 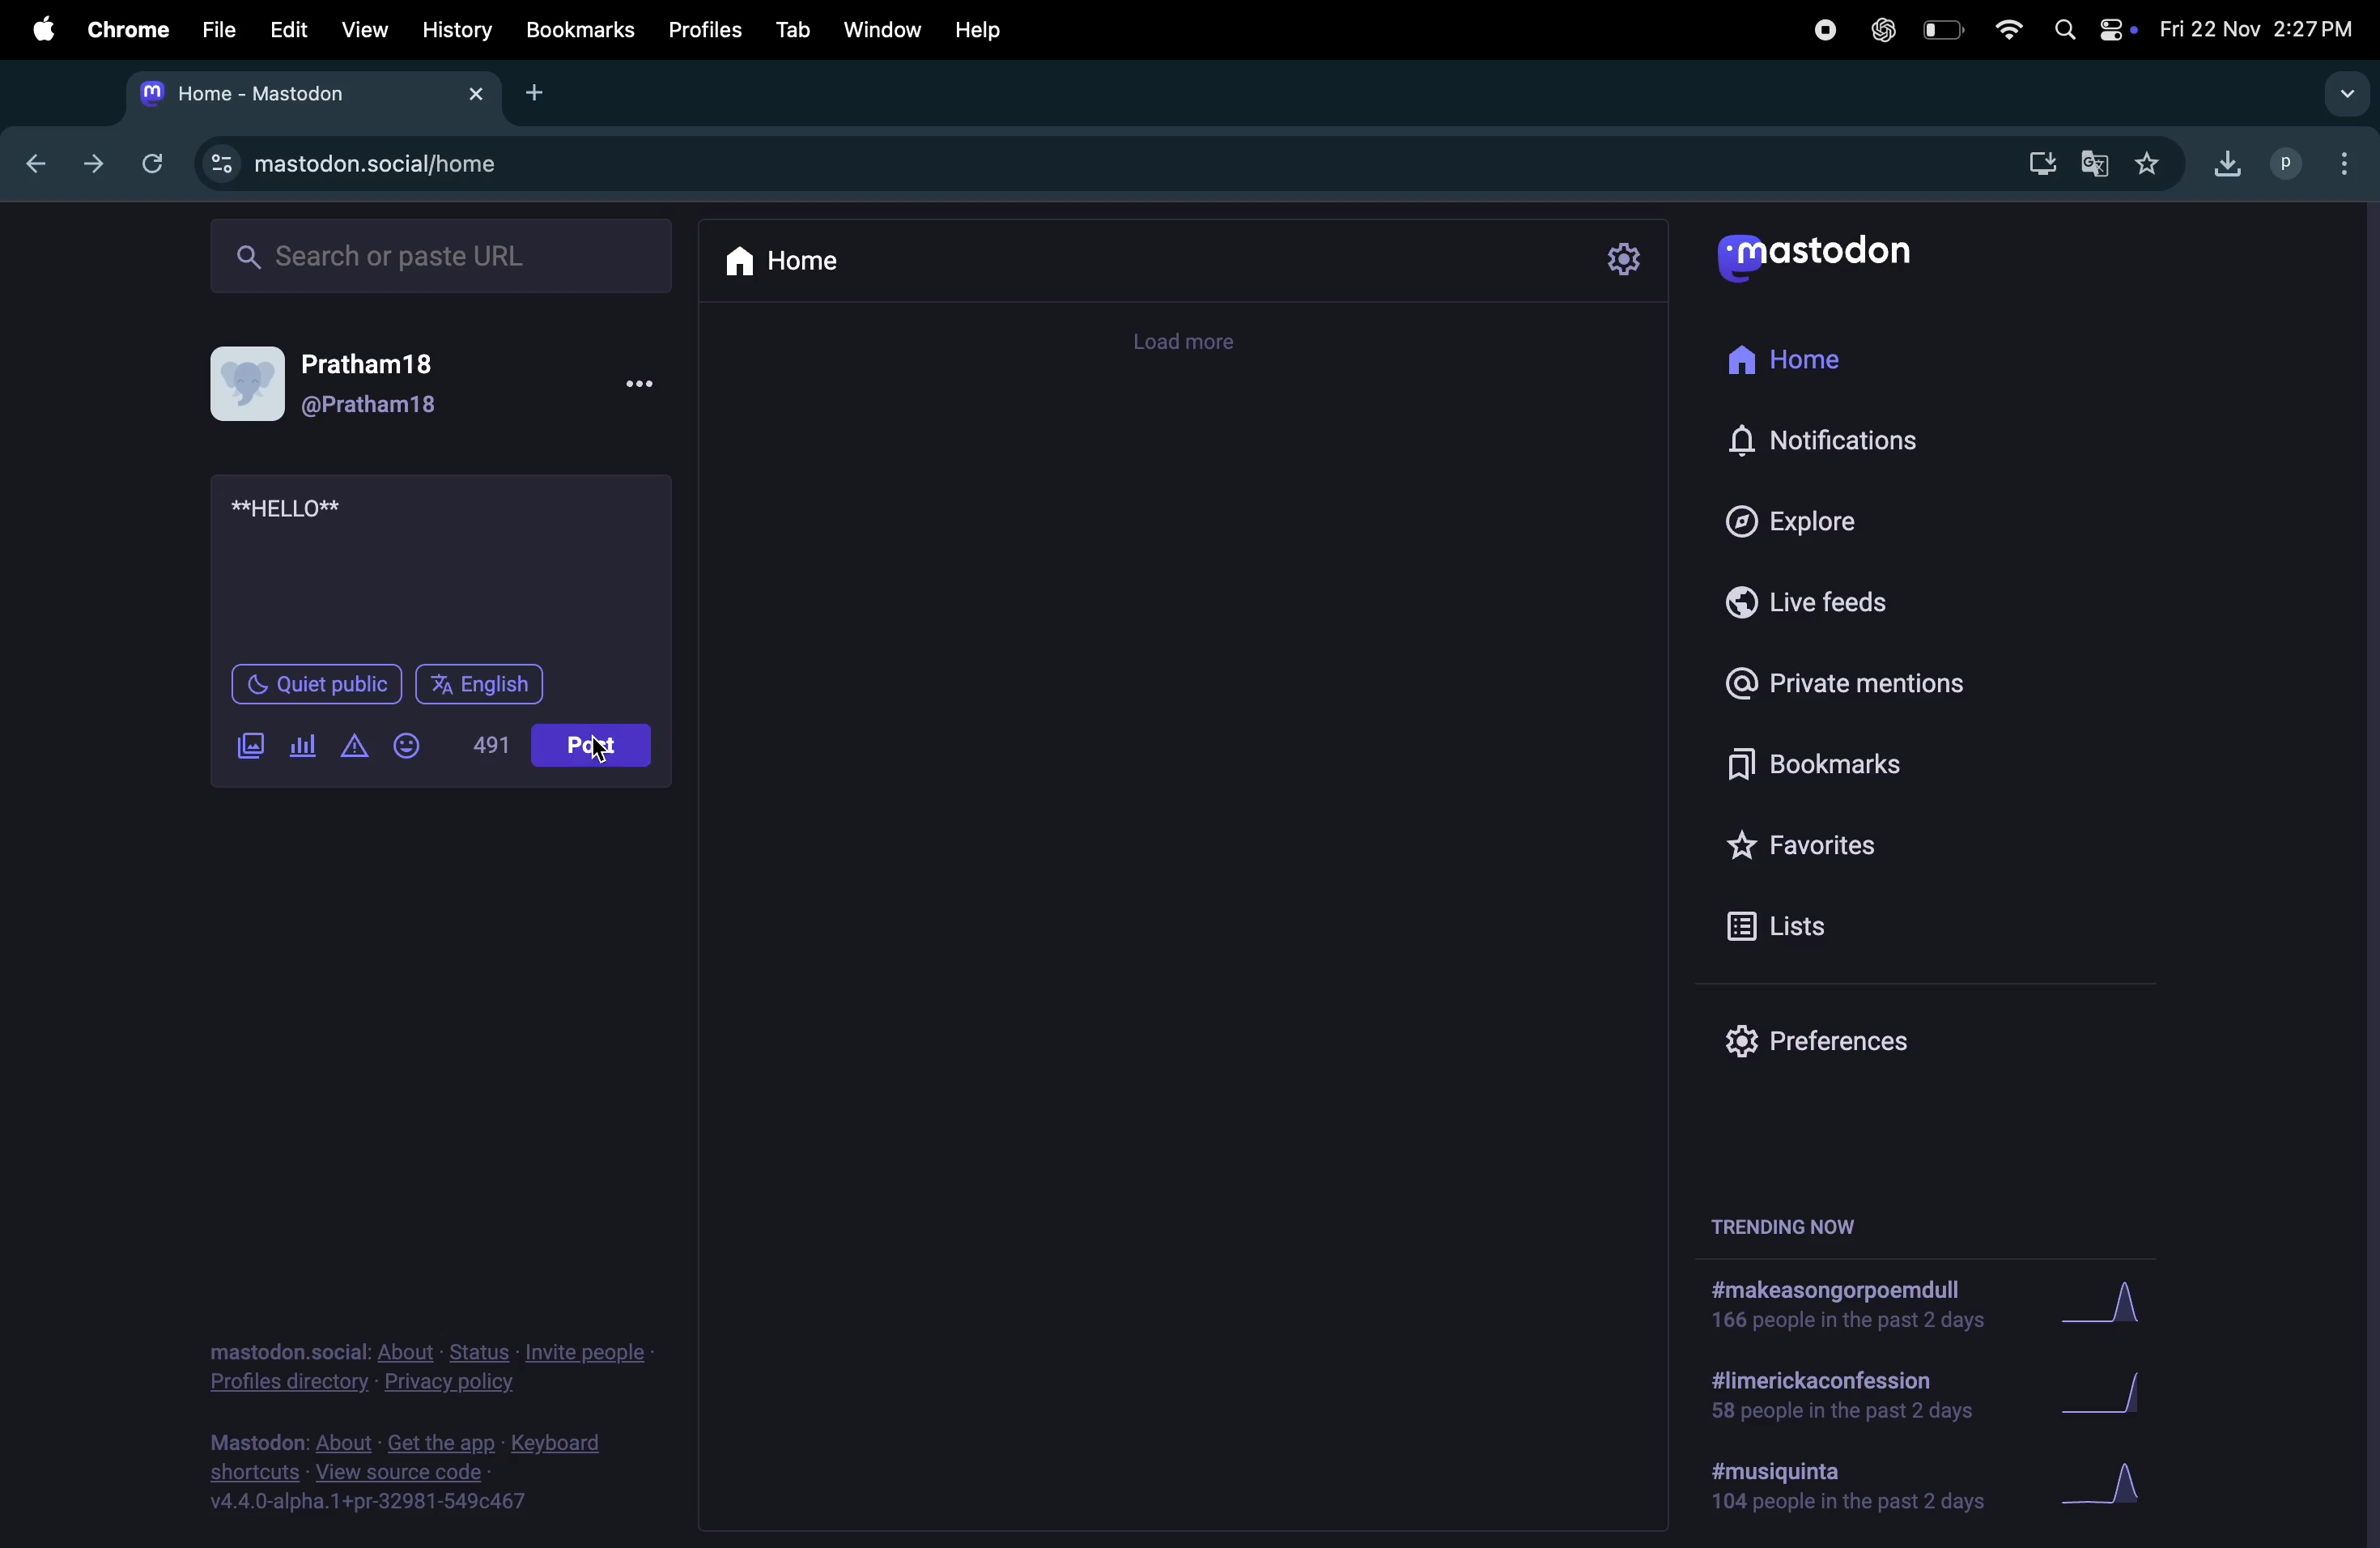 I want to click on preference, so click(x=1922, y=1031).